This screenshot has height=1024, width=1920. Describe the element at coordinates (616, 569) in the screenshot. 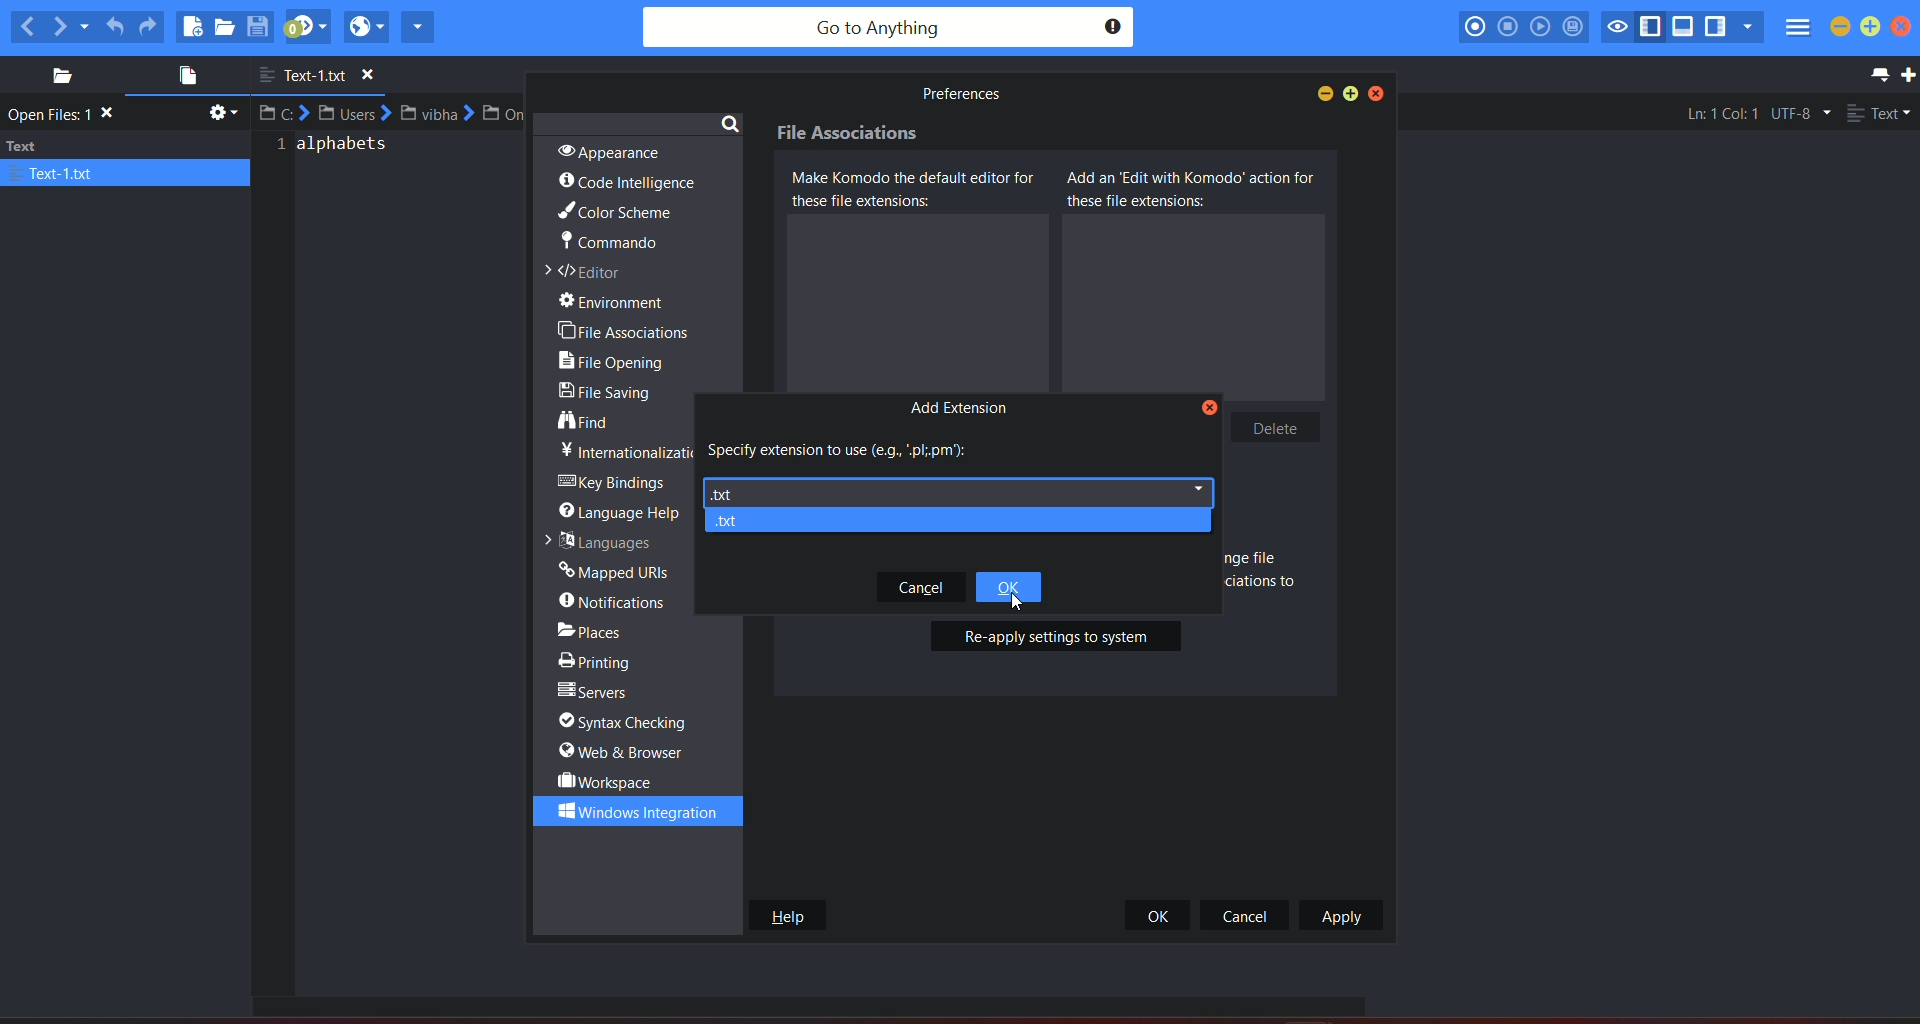

I see `mapped URLs` at that location.